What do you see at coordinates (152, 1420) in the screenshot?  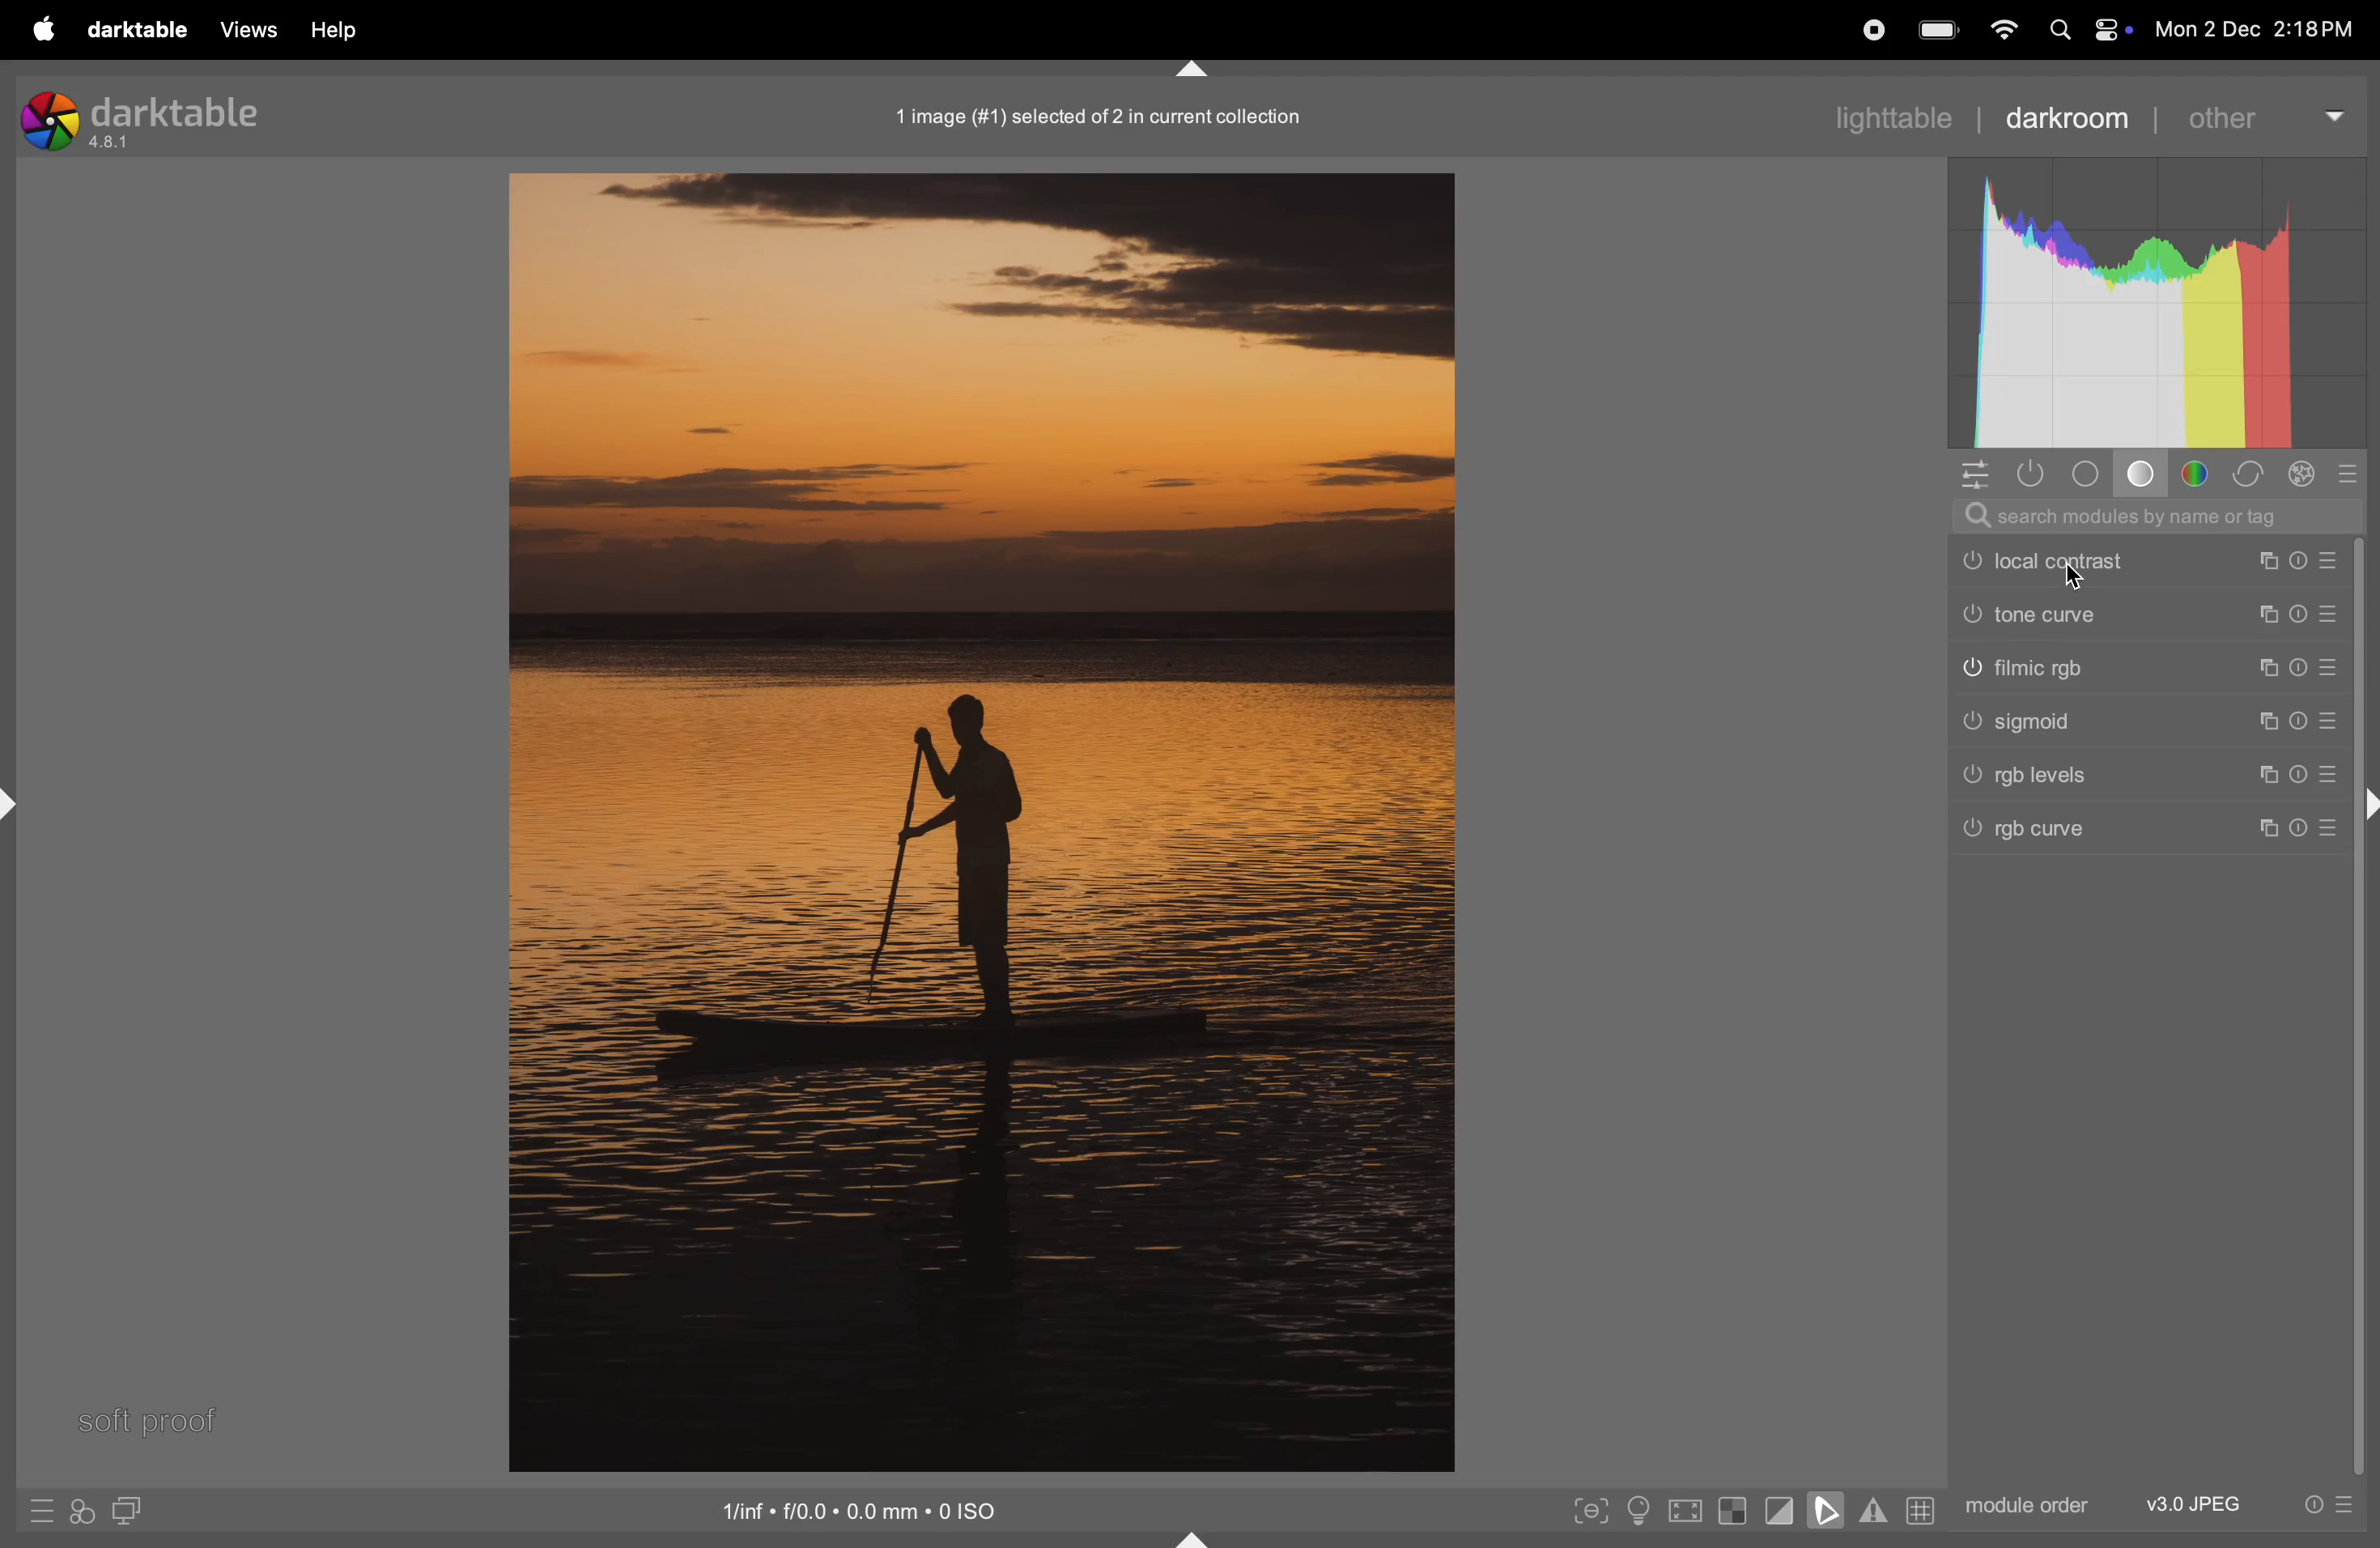 I see `soft proof` at bounding box center [152, 1420].